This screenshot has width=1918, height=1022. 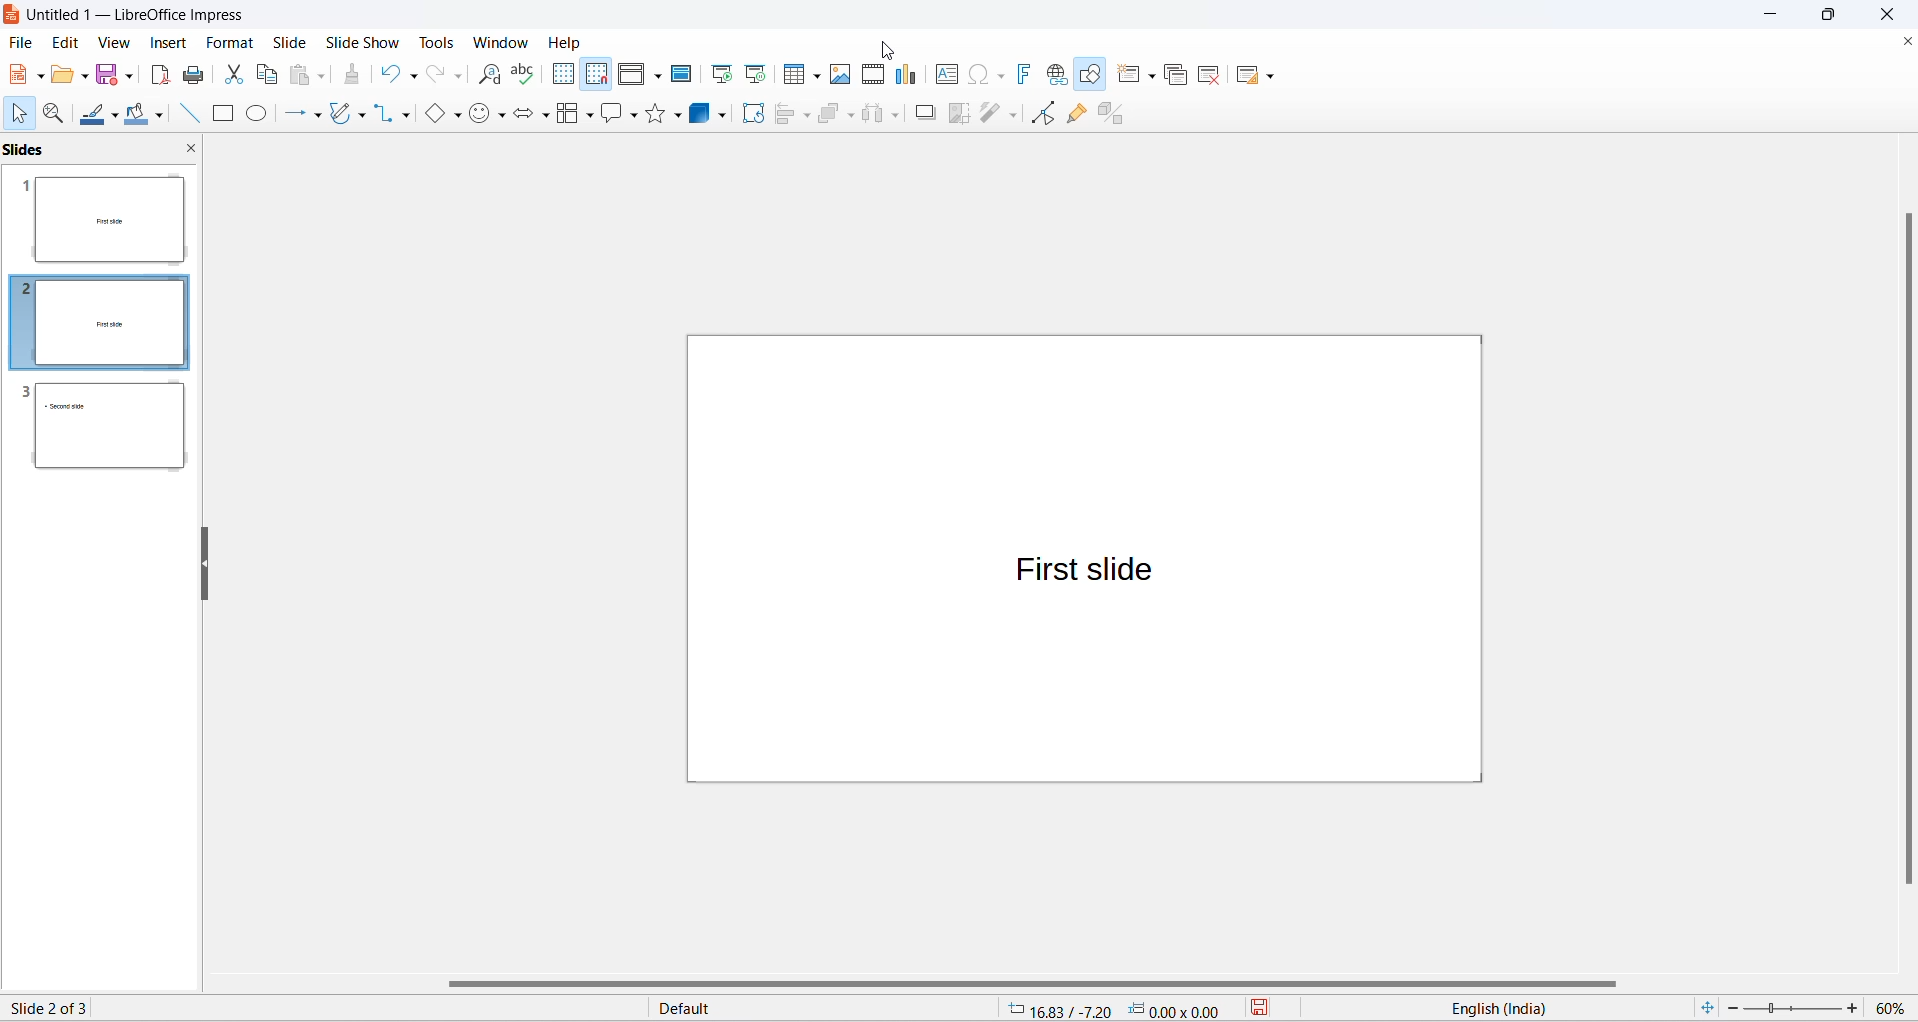 I want to click on connectors, so click(x=384, y=115).